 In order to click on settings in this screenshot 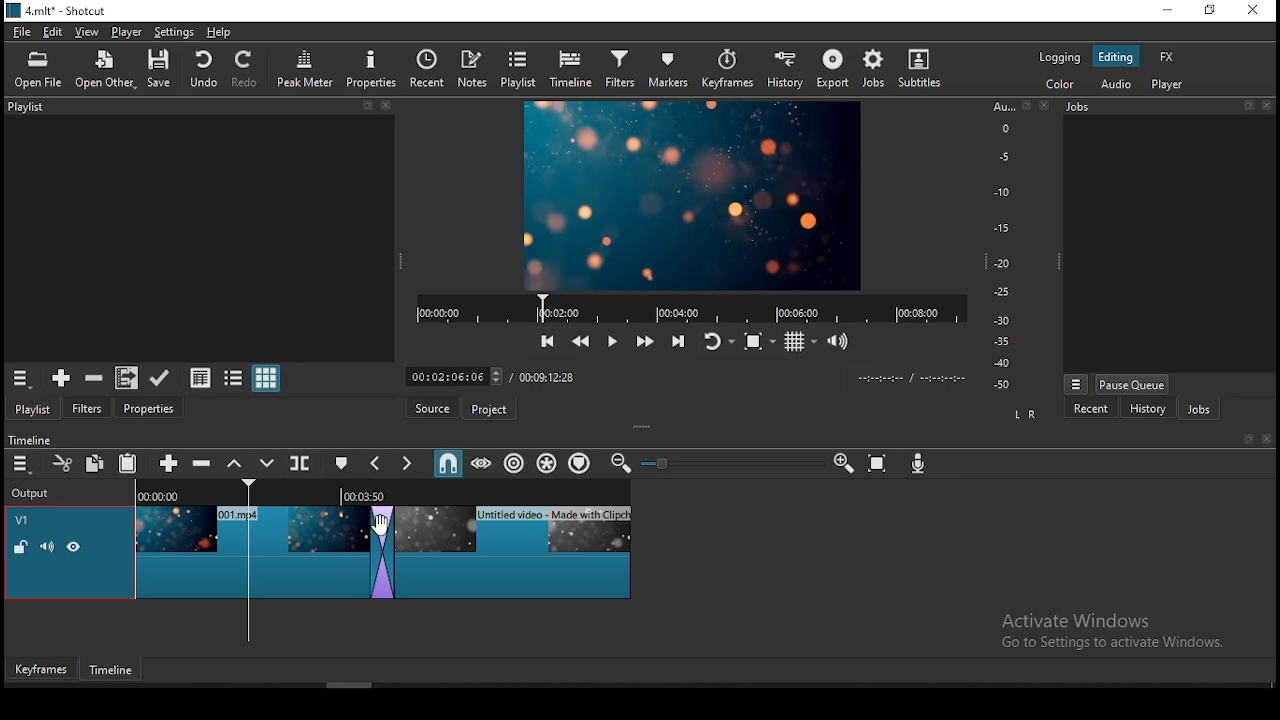, I will do `click(174, 32)`.